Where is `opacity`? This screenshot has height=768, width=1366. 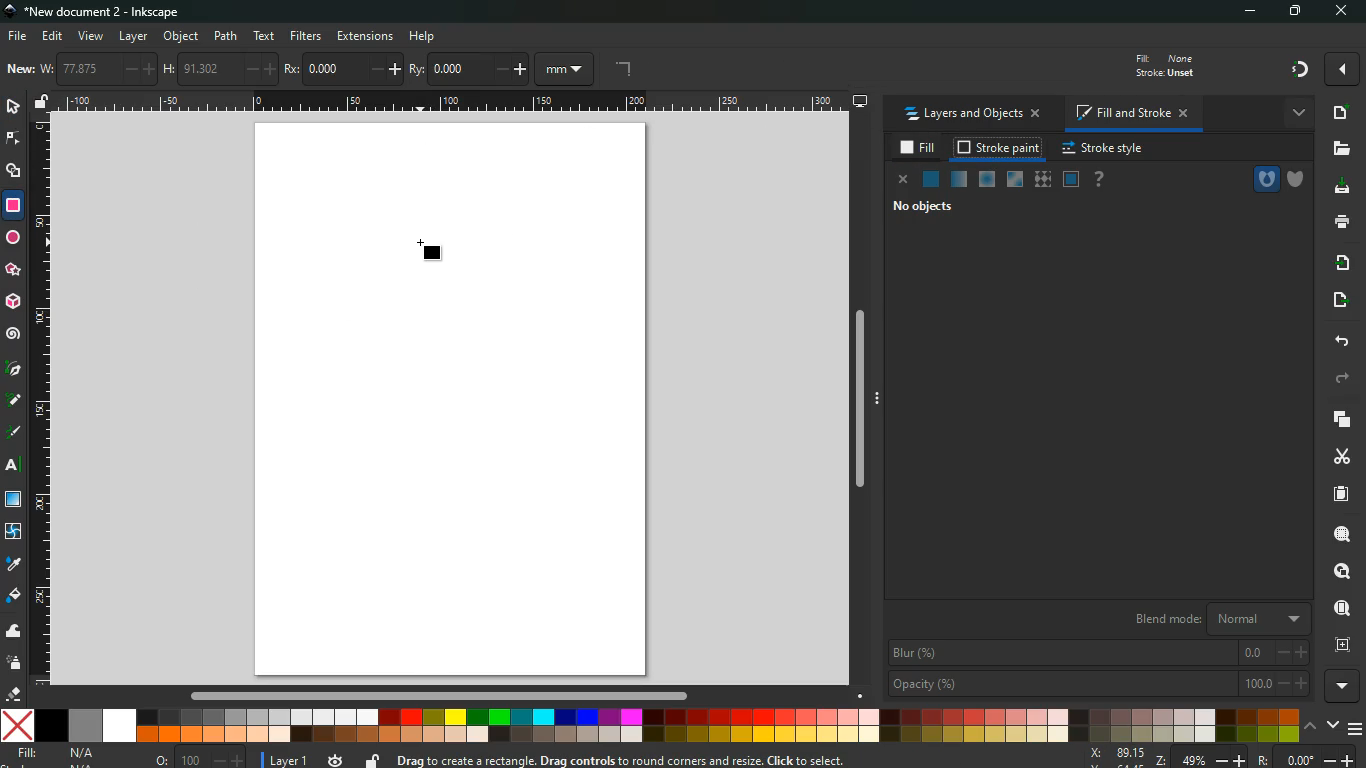
opacity is located at coordinates (1098, 685).